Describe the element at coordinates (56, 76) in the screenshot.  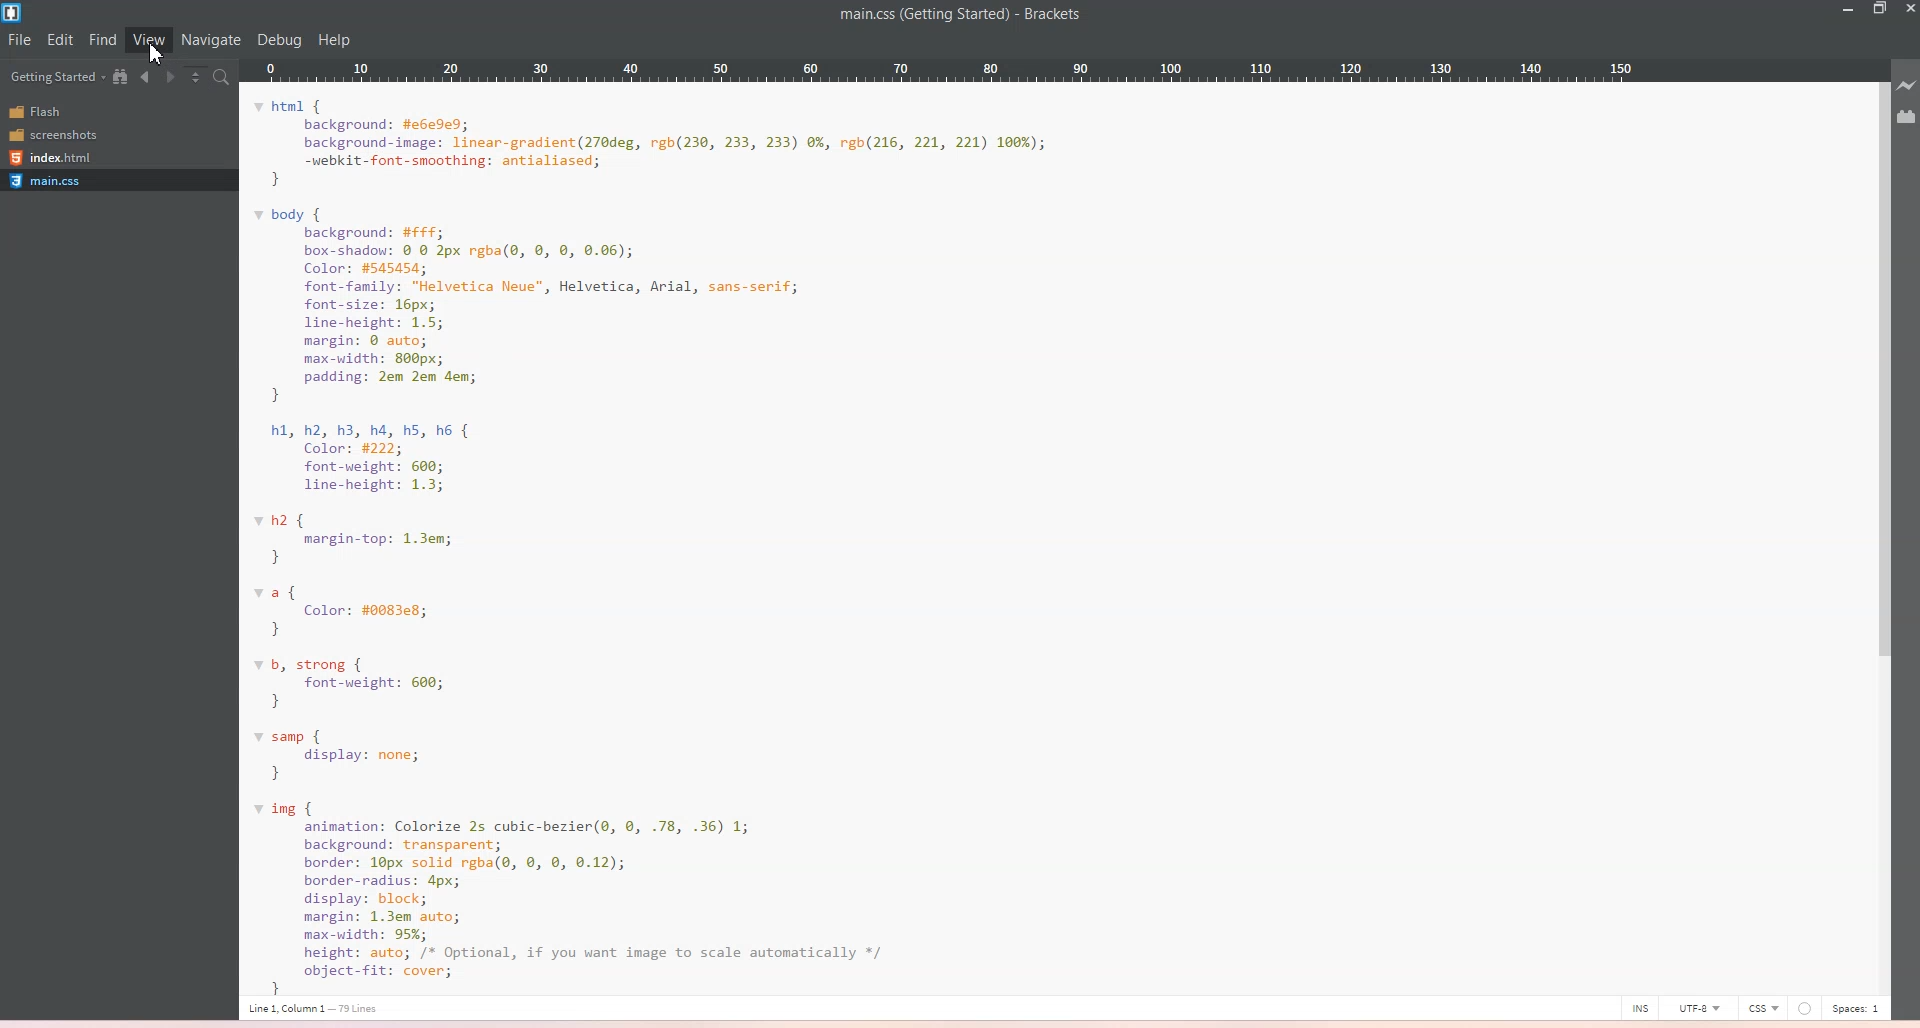
I see `Getting Started` at that location.